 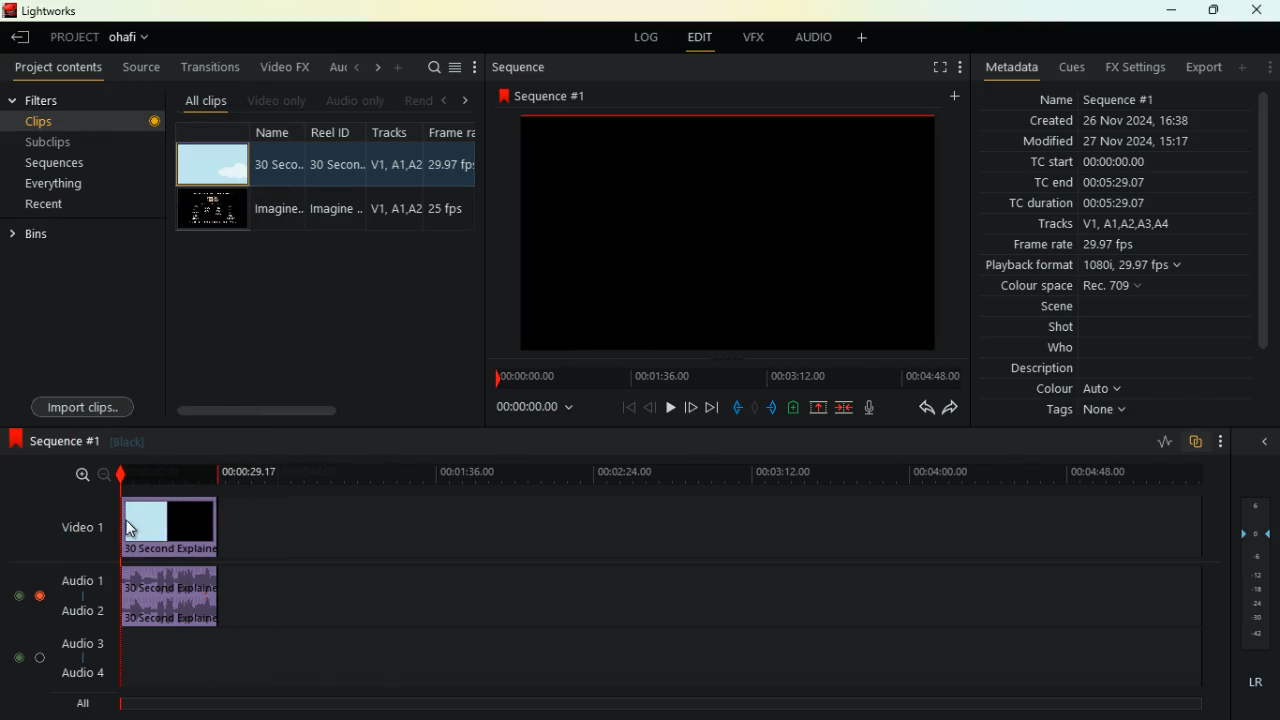 What do you see at coordinates (1203, 68) in the screenshot?
I see `export` at bounding box center [1203, 68].